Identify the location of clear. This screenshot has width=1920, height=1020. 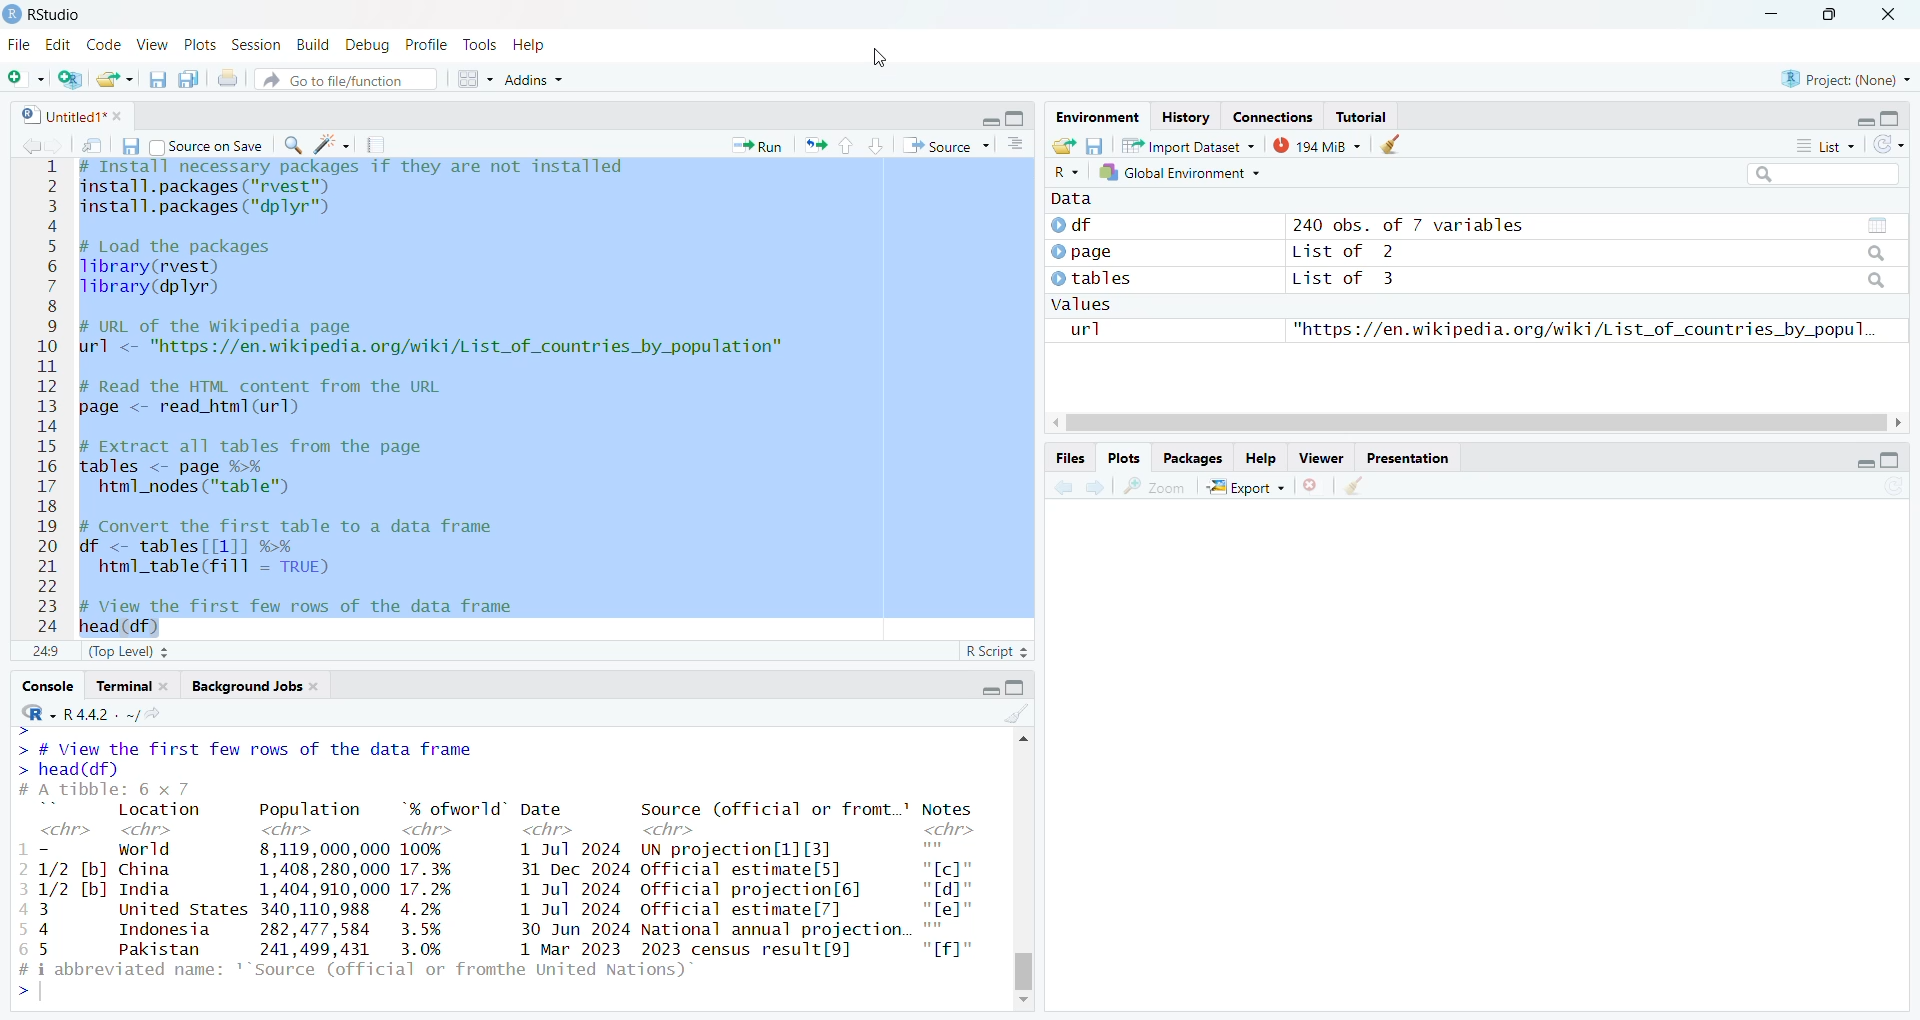
(1017, 713).